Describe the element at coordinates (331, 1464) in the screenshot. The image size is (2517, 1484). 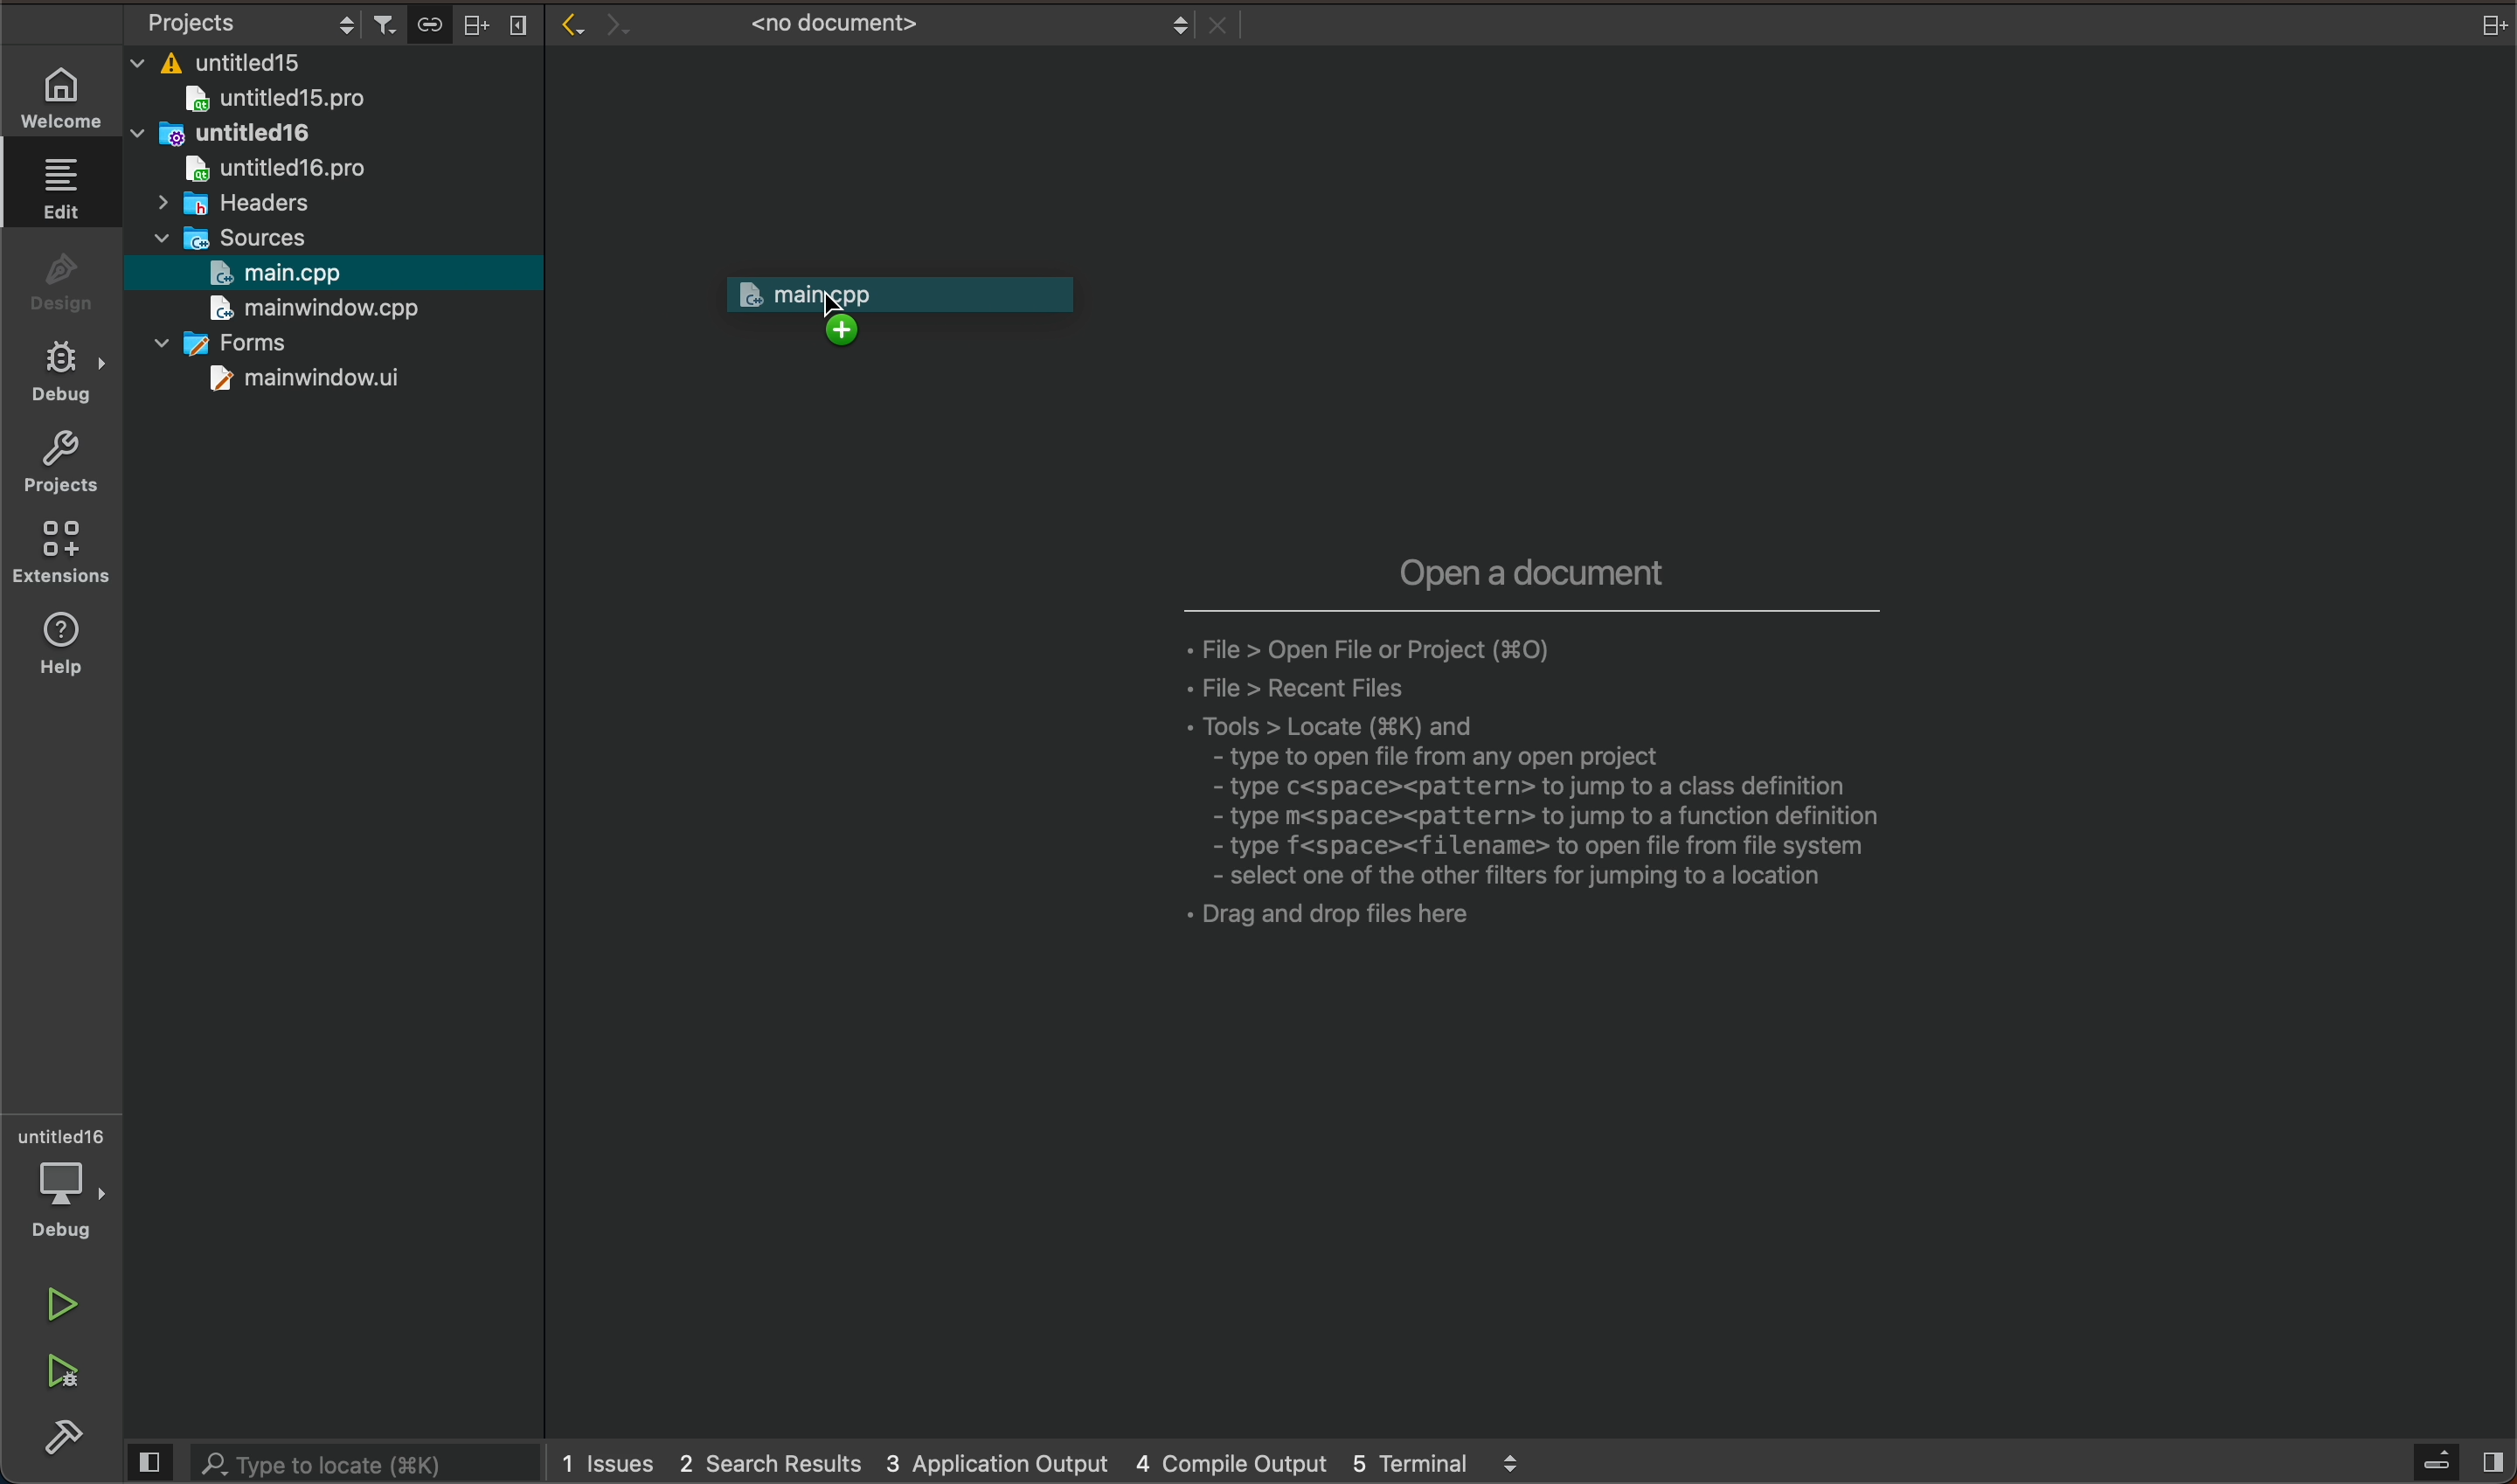
I see `search` at that location.